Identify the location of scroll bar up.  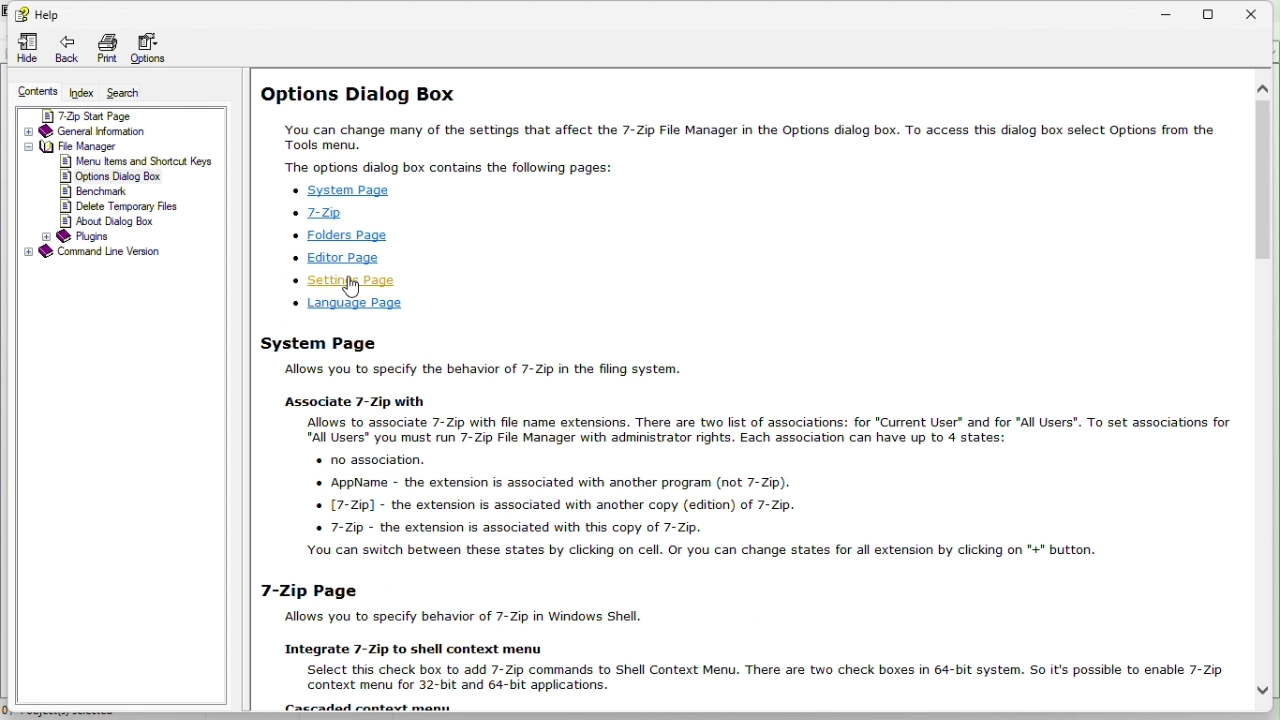
(1266, 90).